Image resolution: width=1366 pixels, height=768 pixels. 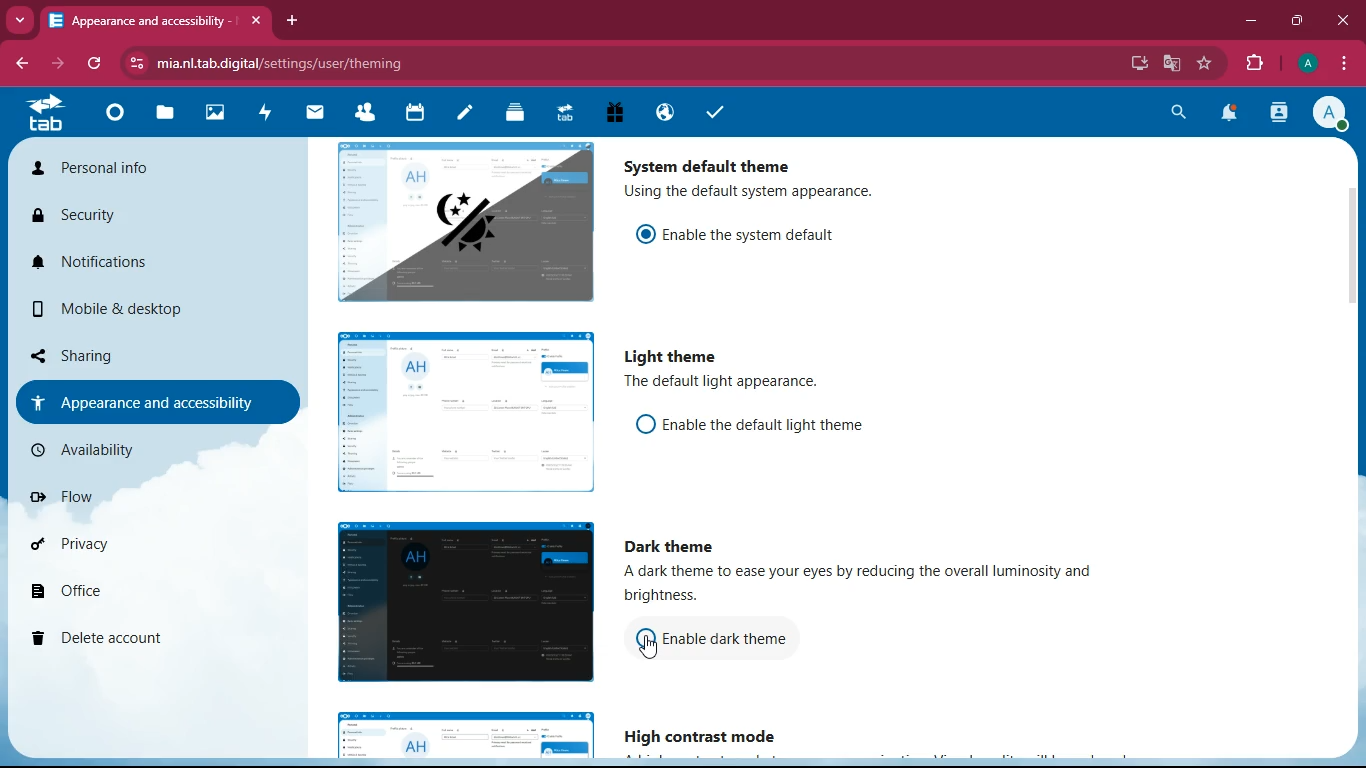 I want to click on appearance, so click(x=148, y=402).